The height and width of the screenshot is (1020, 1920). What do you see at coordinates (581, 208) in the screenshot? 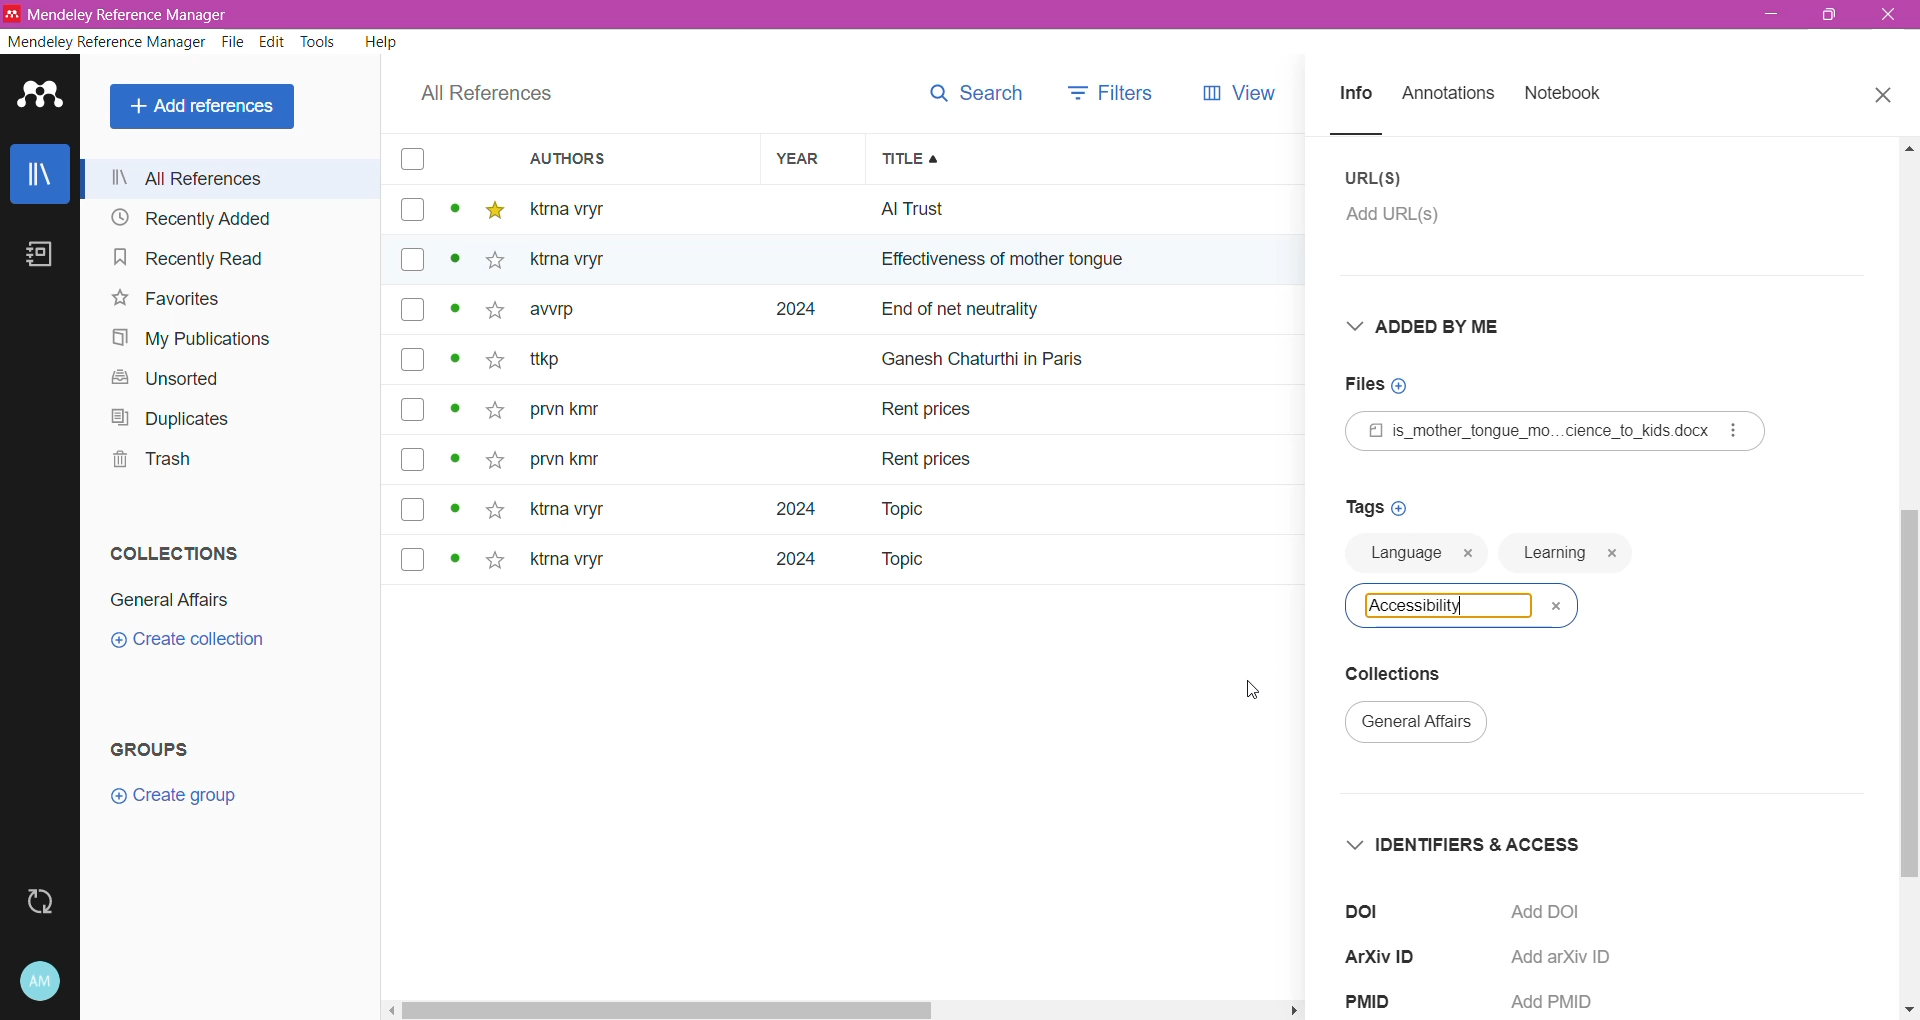
I see `ktma vtyr` at bounding box center [581, 208].